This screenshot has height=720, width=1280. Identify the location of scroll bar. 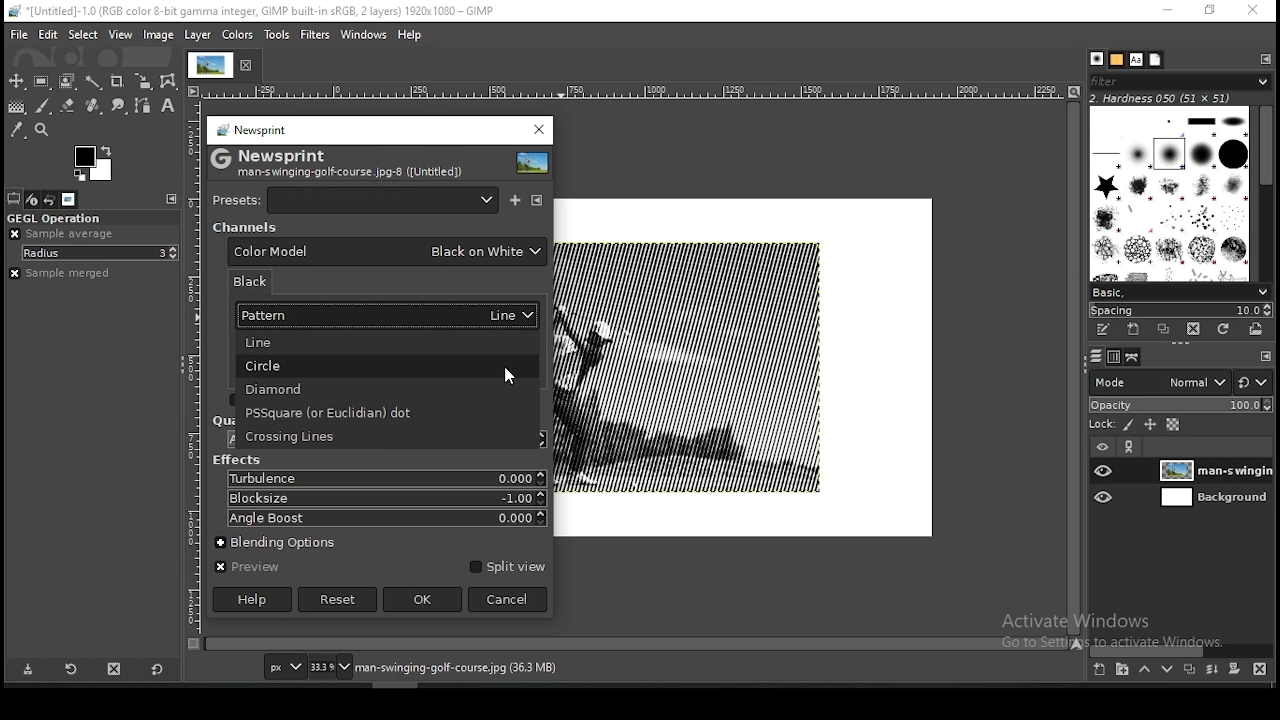
(637, 645).